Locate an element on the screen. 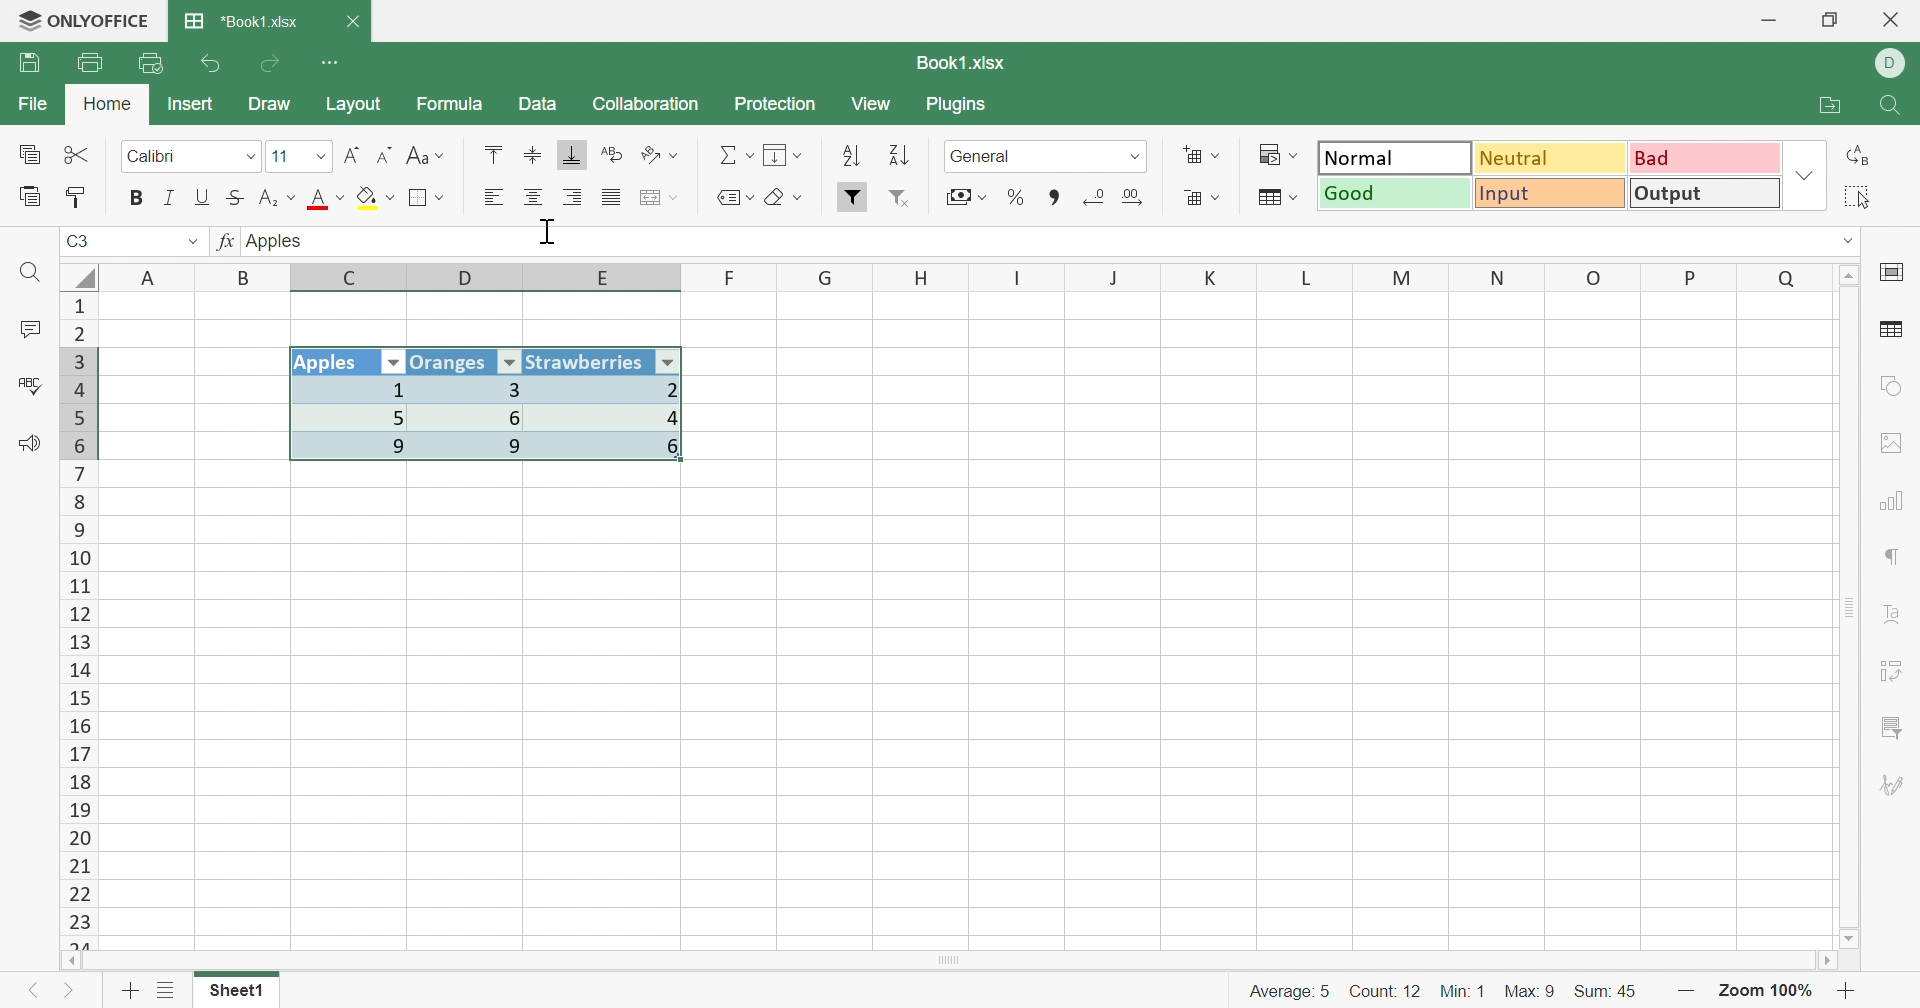 The height and width of the screenshot is (1008, 1920). Drop down is located at coordinates (188, 242).